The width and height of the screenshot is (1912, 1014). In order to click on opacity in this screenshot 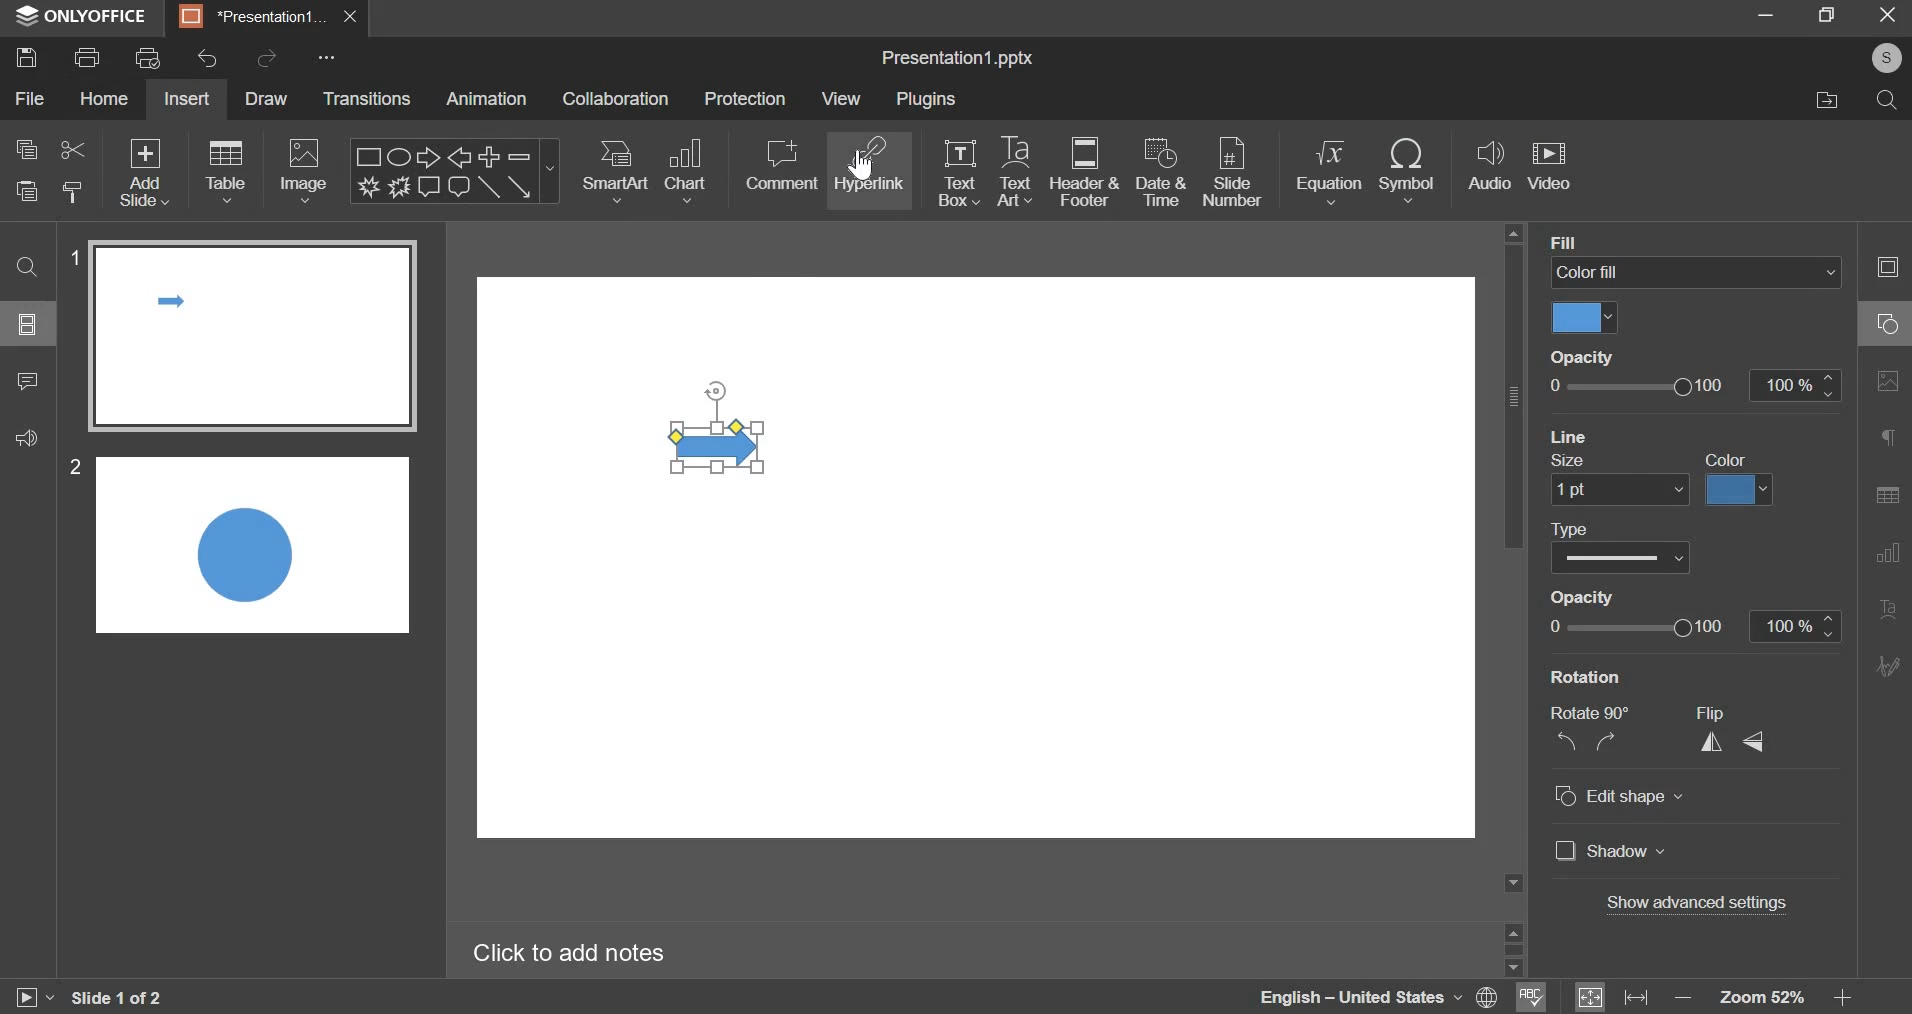, I will do `click(1591, 356)`.